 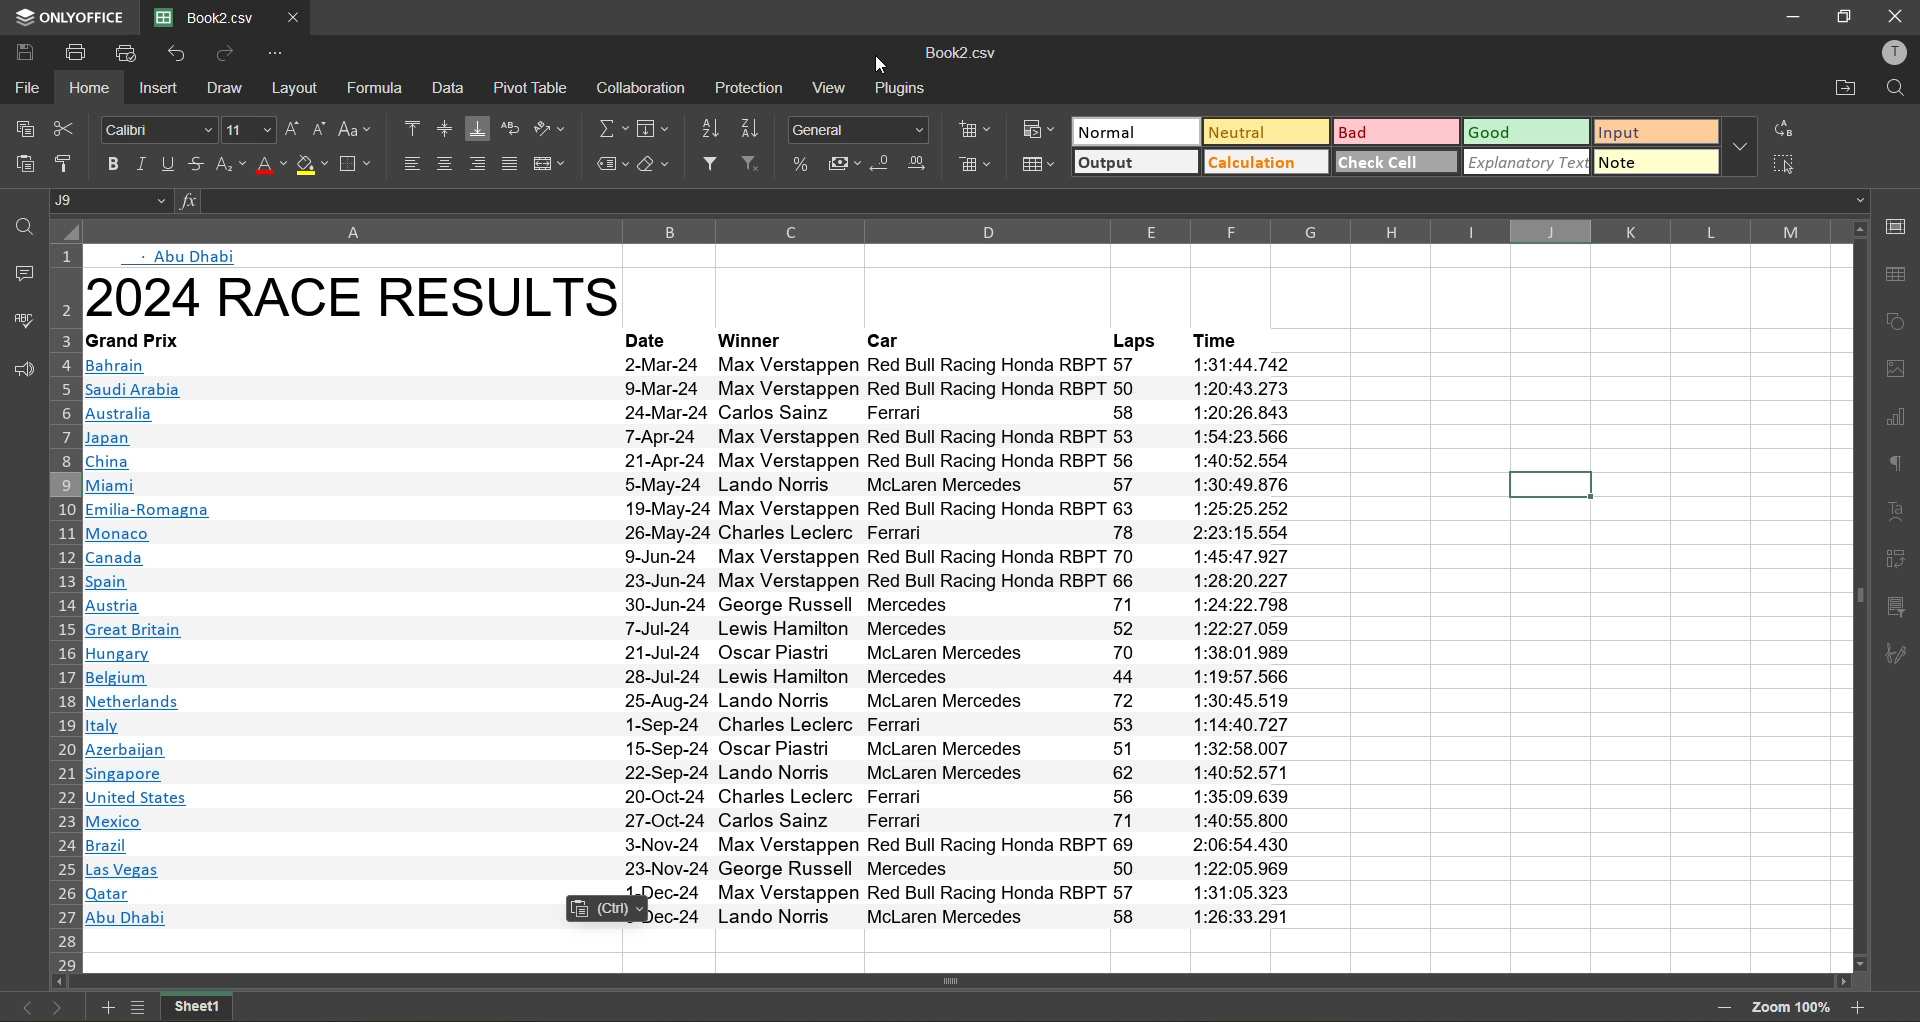 I want to click on quick print, so click(x=128, y=53).